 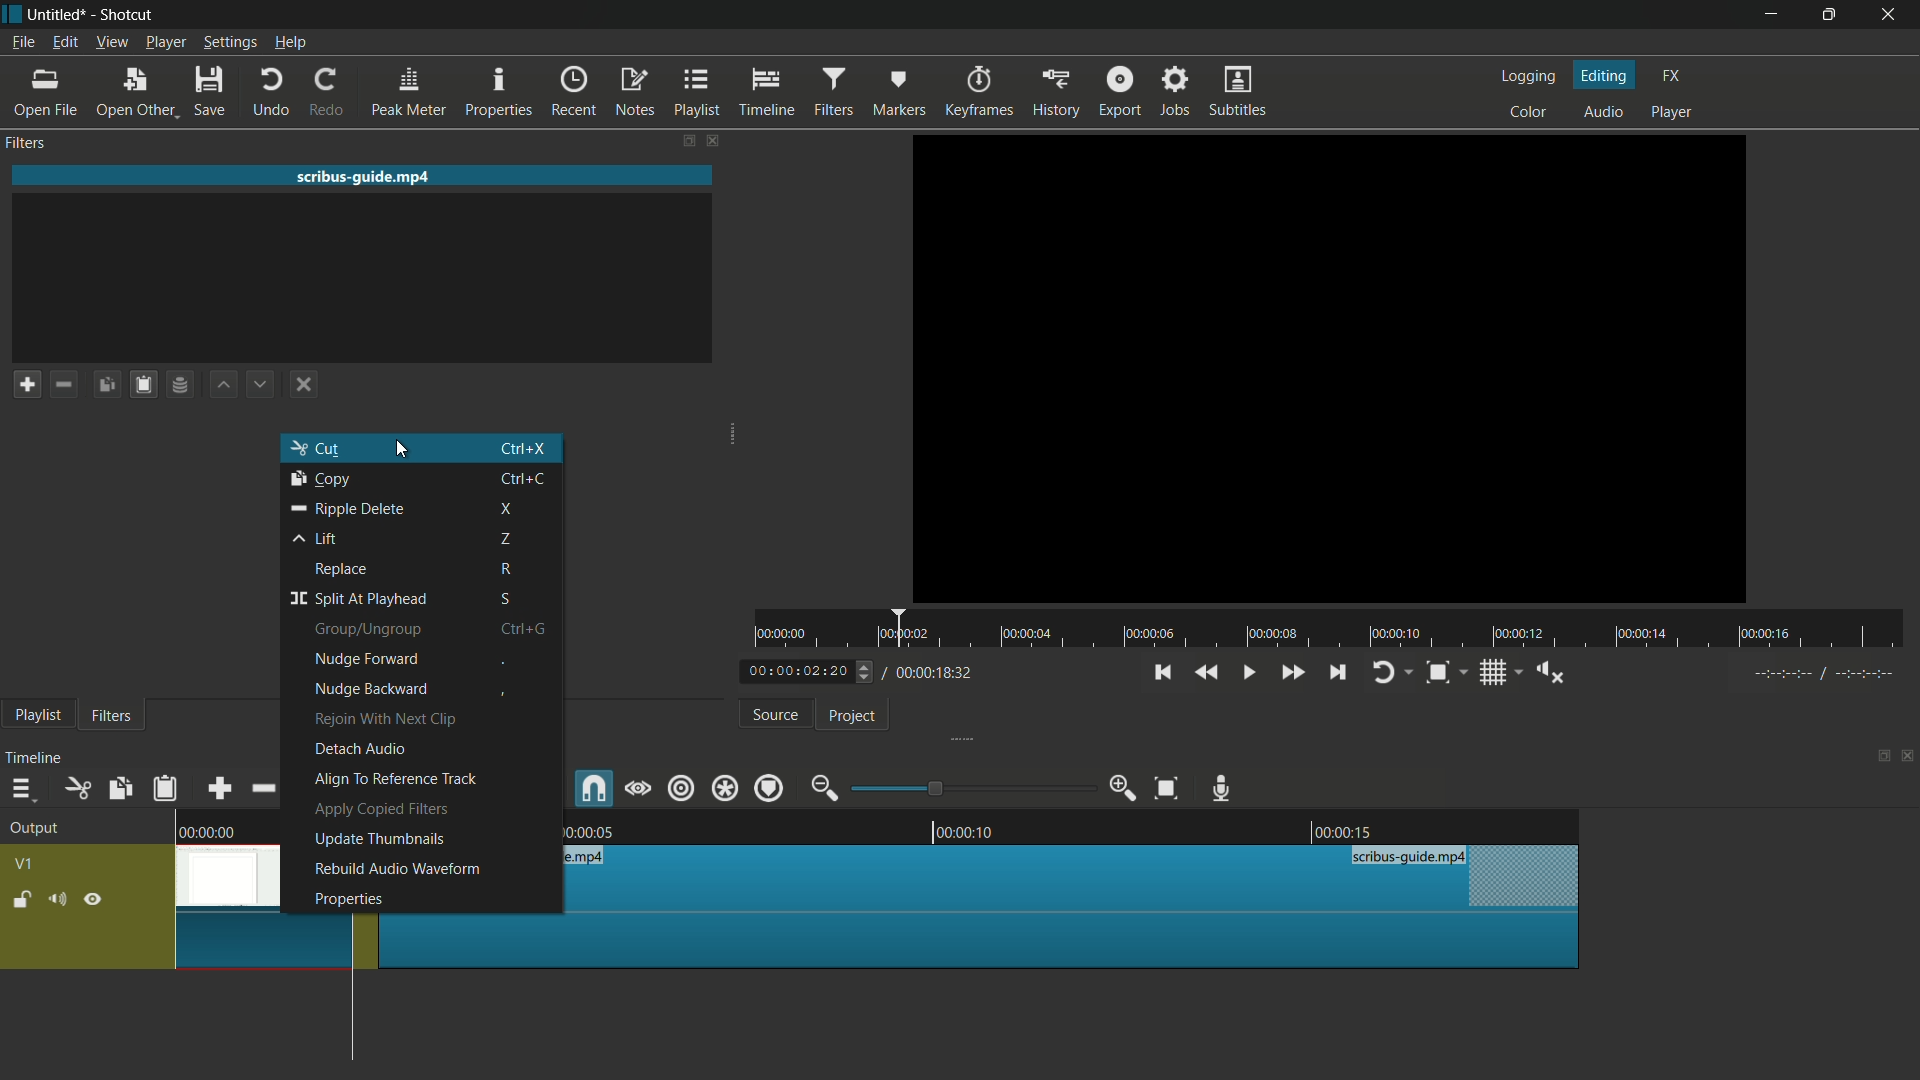 What do you see at coordinates (1219, 788) in the screenshot?
I see `record audio` at bounding box center [1219, 788].